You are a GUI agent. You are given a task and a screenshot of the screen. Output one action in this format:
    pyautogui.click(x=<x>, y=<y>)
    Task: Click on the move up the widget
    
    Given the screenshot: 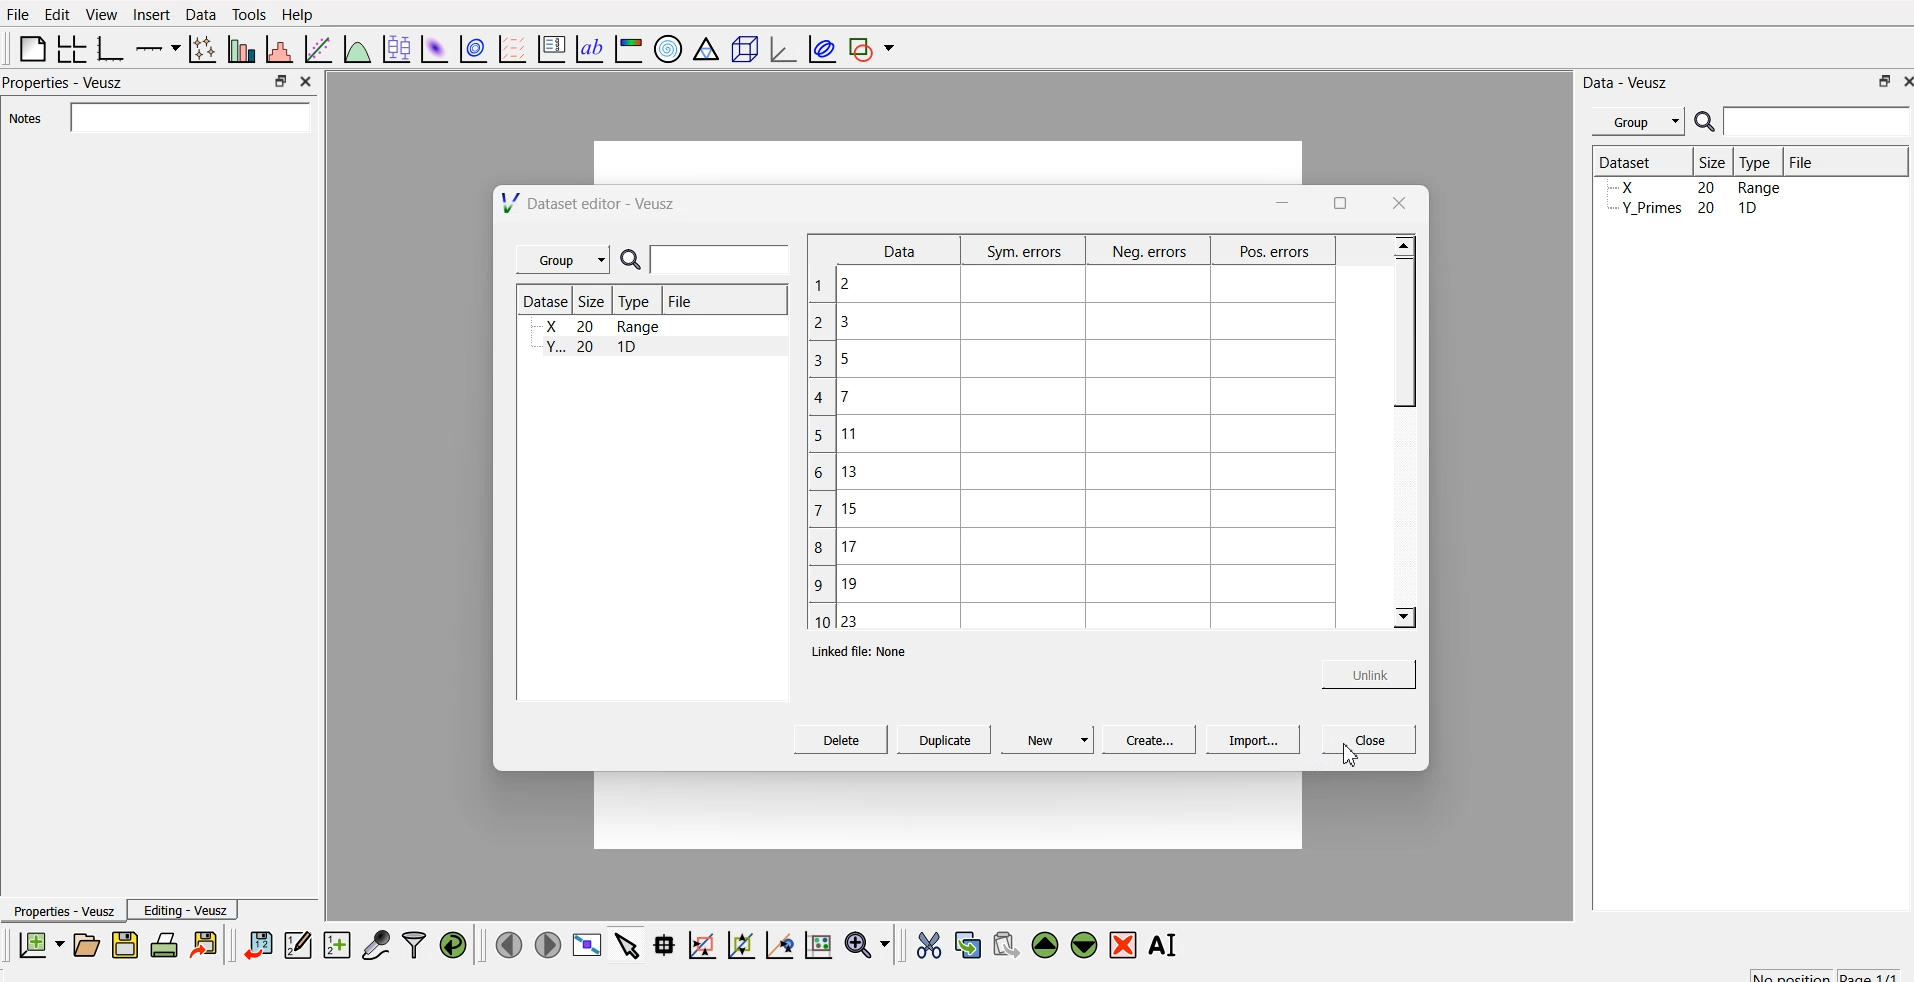 What is the action you would take?
    pyautogui.click(x=1043, y=944)
    